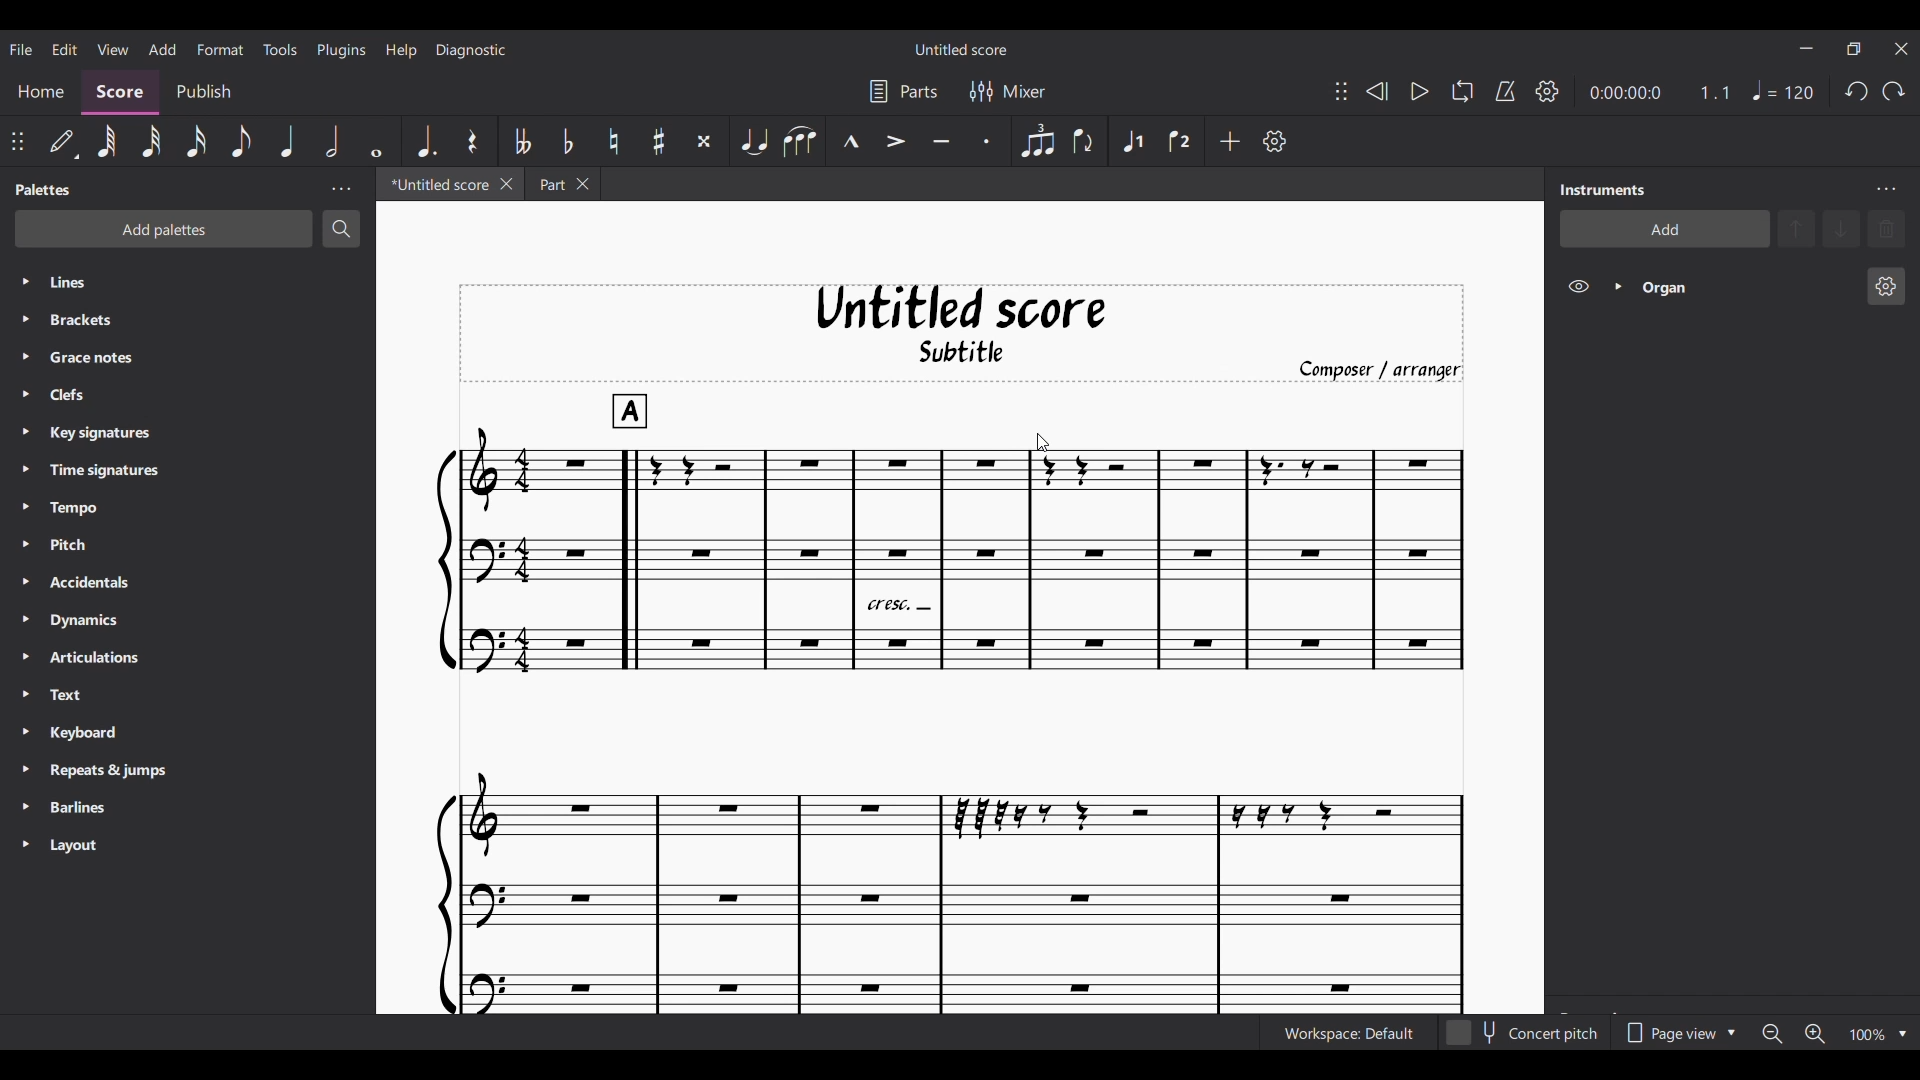 This screenshot has width=1920, height=1080. What do you see at coordinates (562, 184) in the screenshot?
I see `Earlier tab` at bounding box center [562, 184].